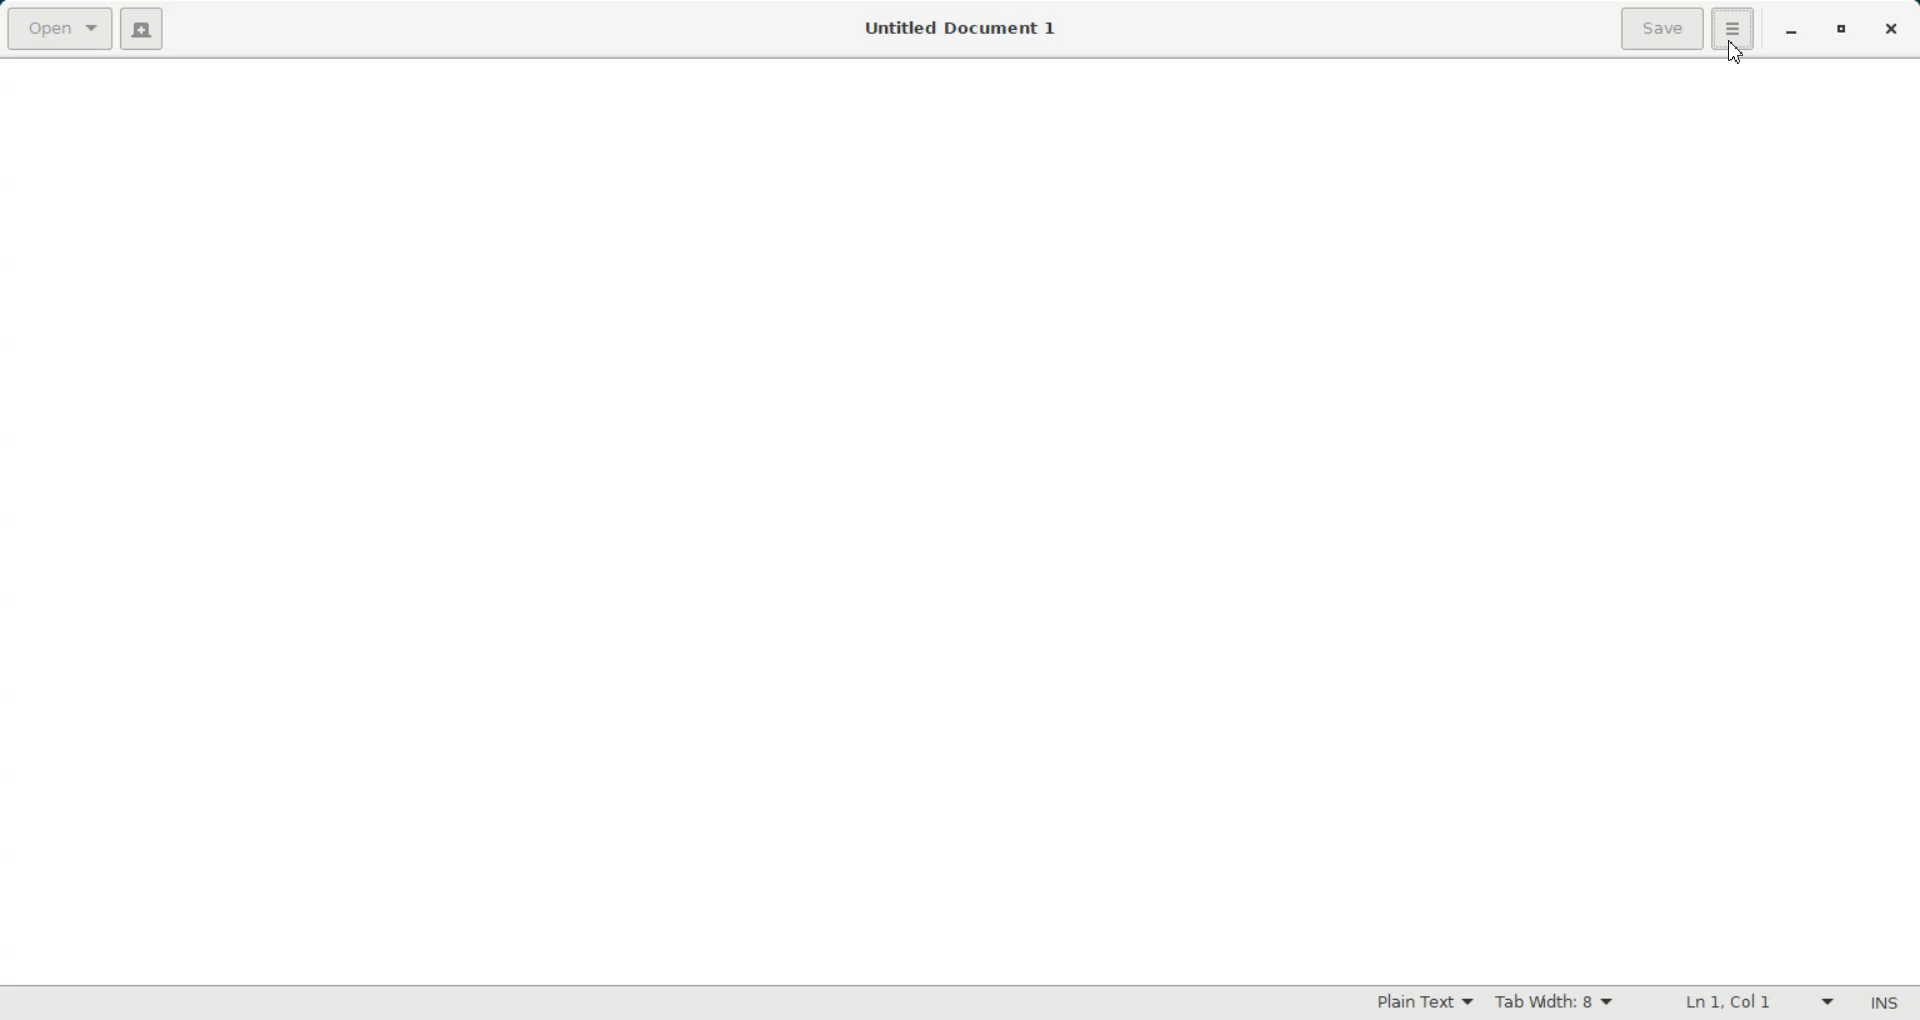  I want to click on Line Column, so click(1744, 1004).